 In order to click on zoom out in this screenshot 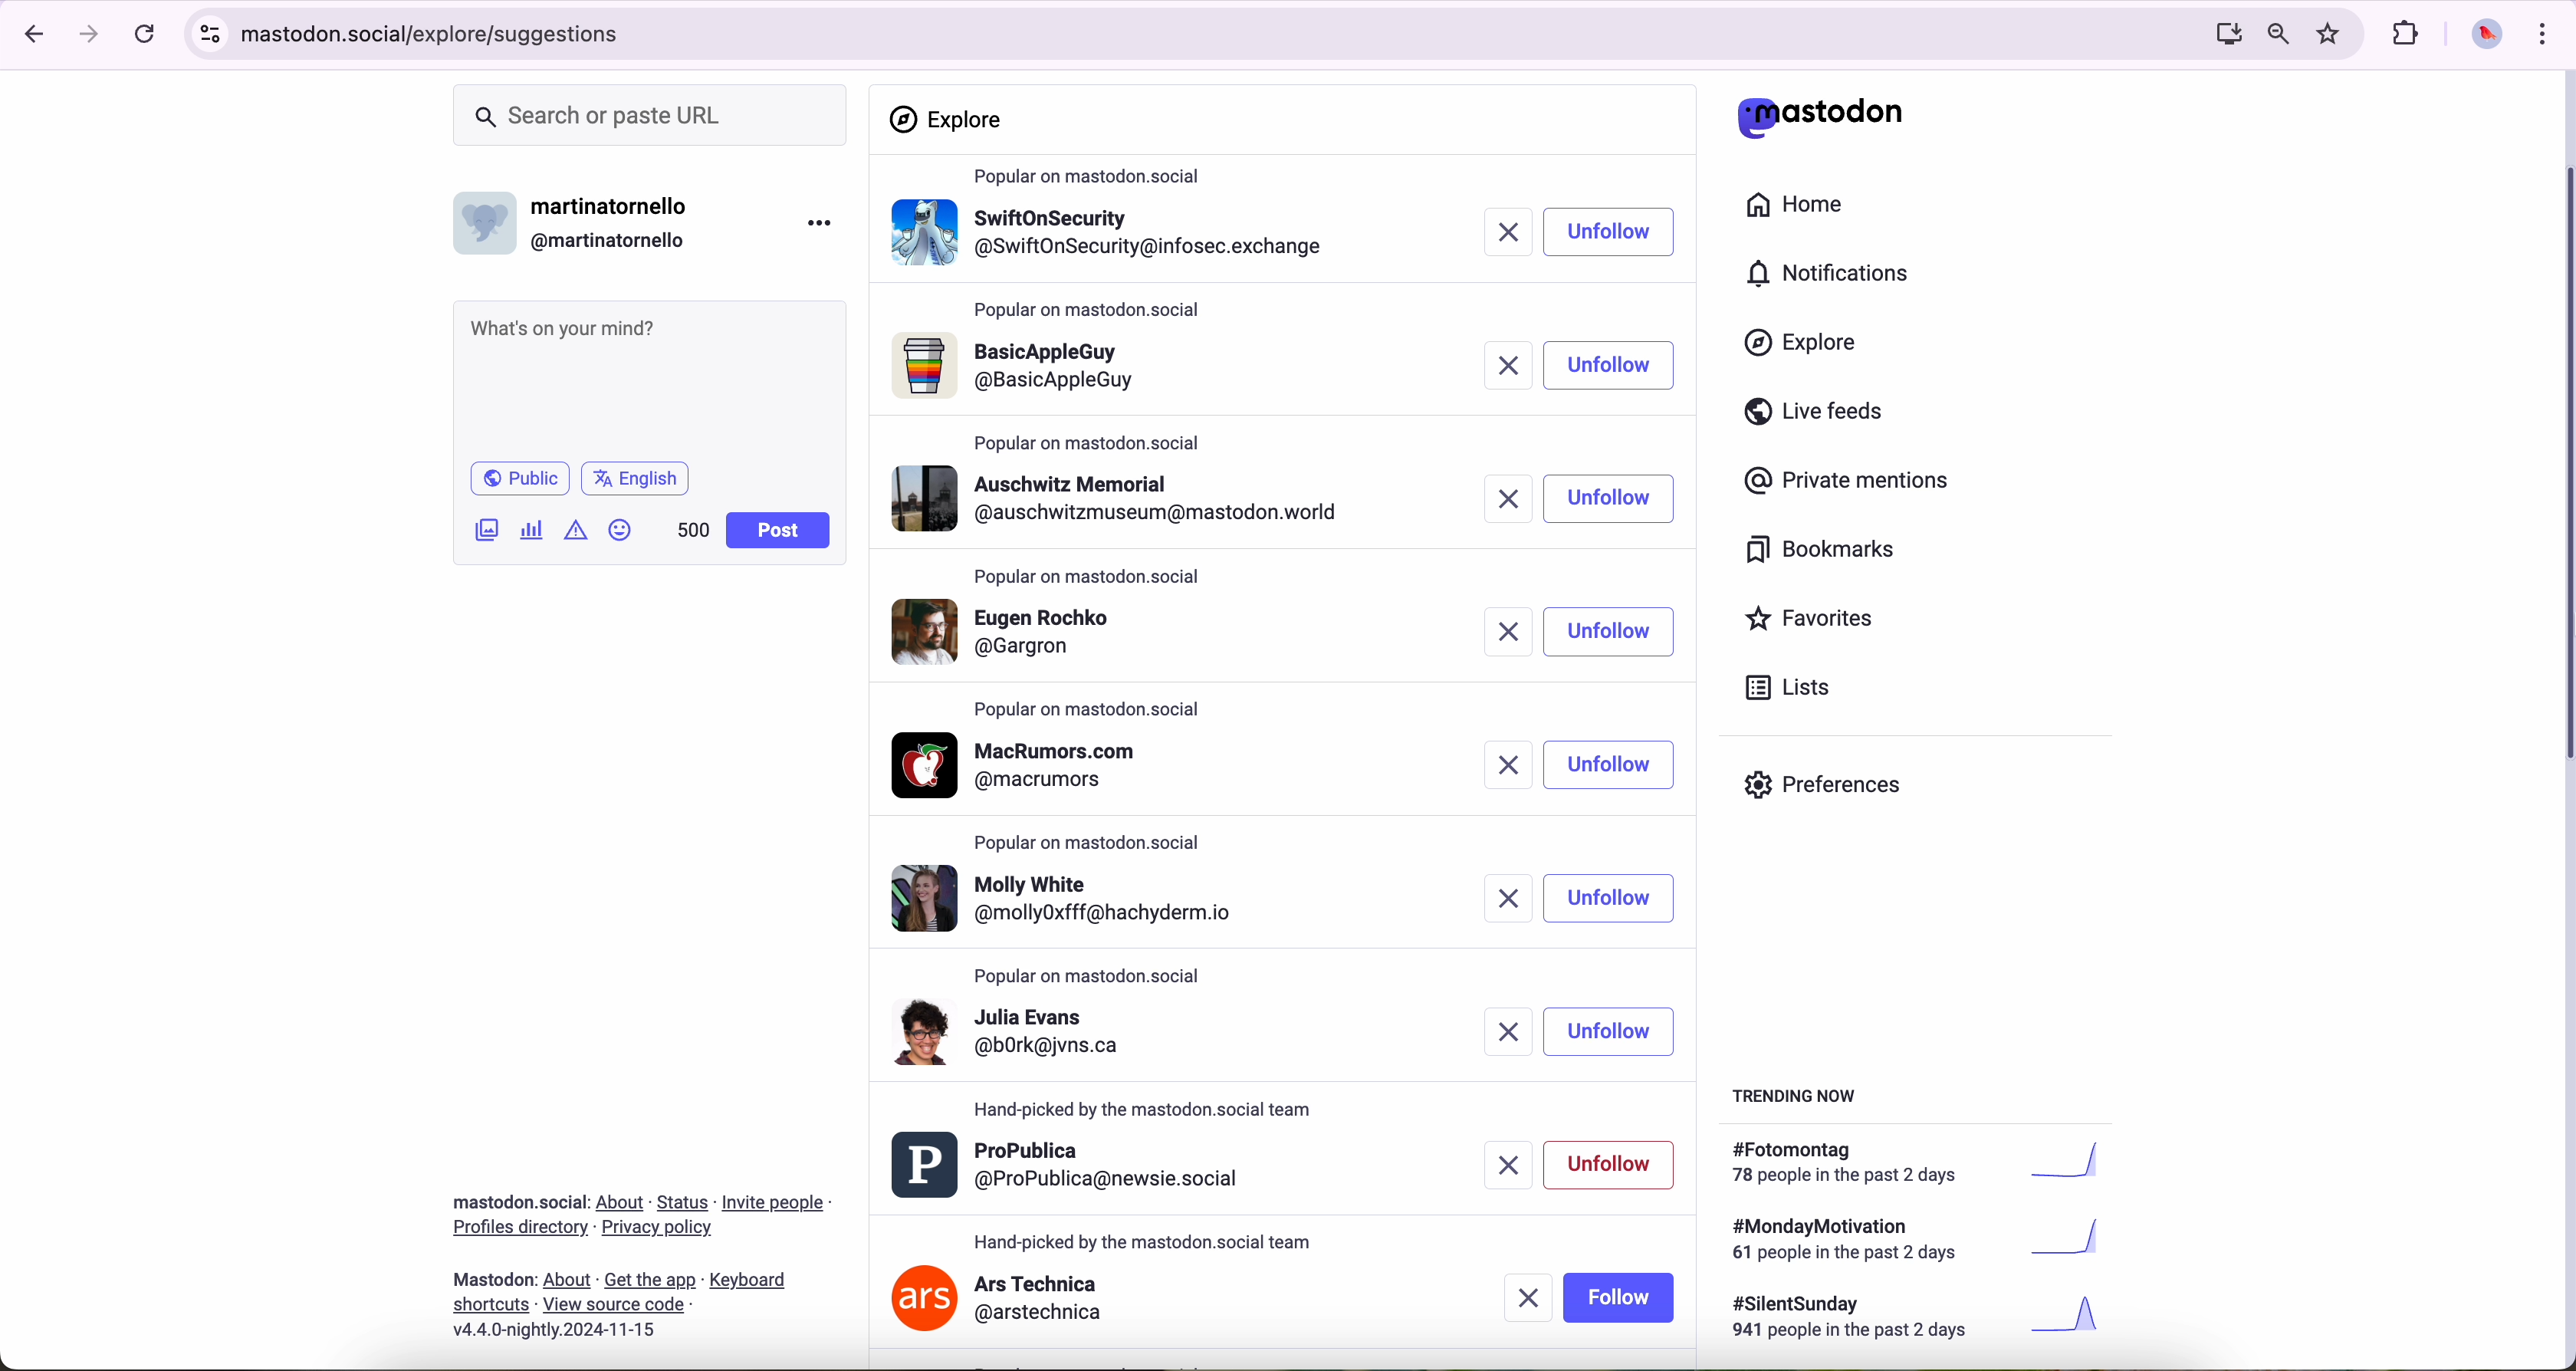, I will do `click(2276, 32)`.